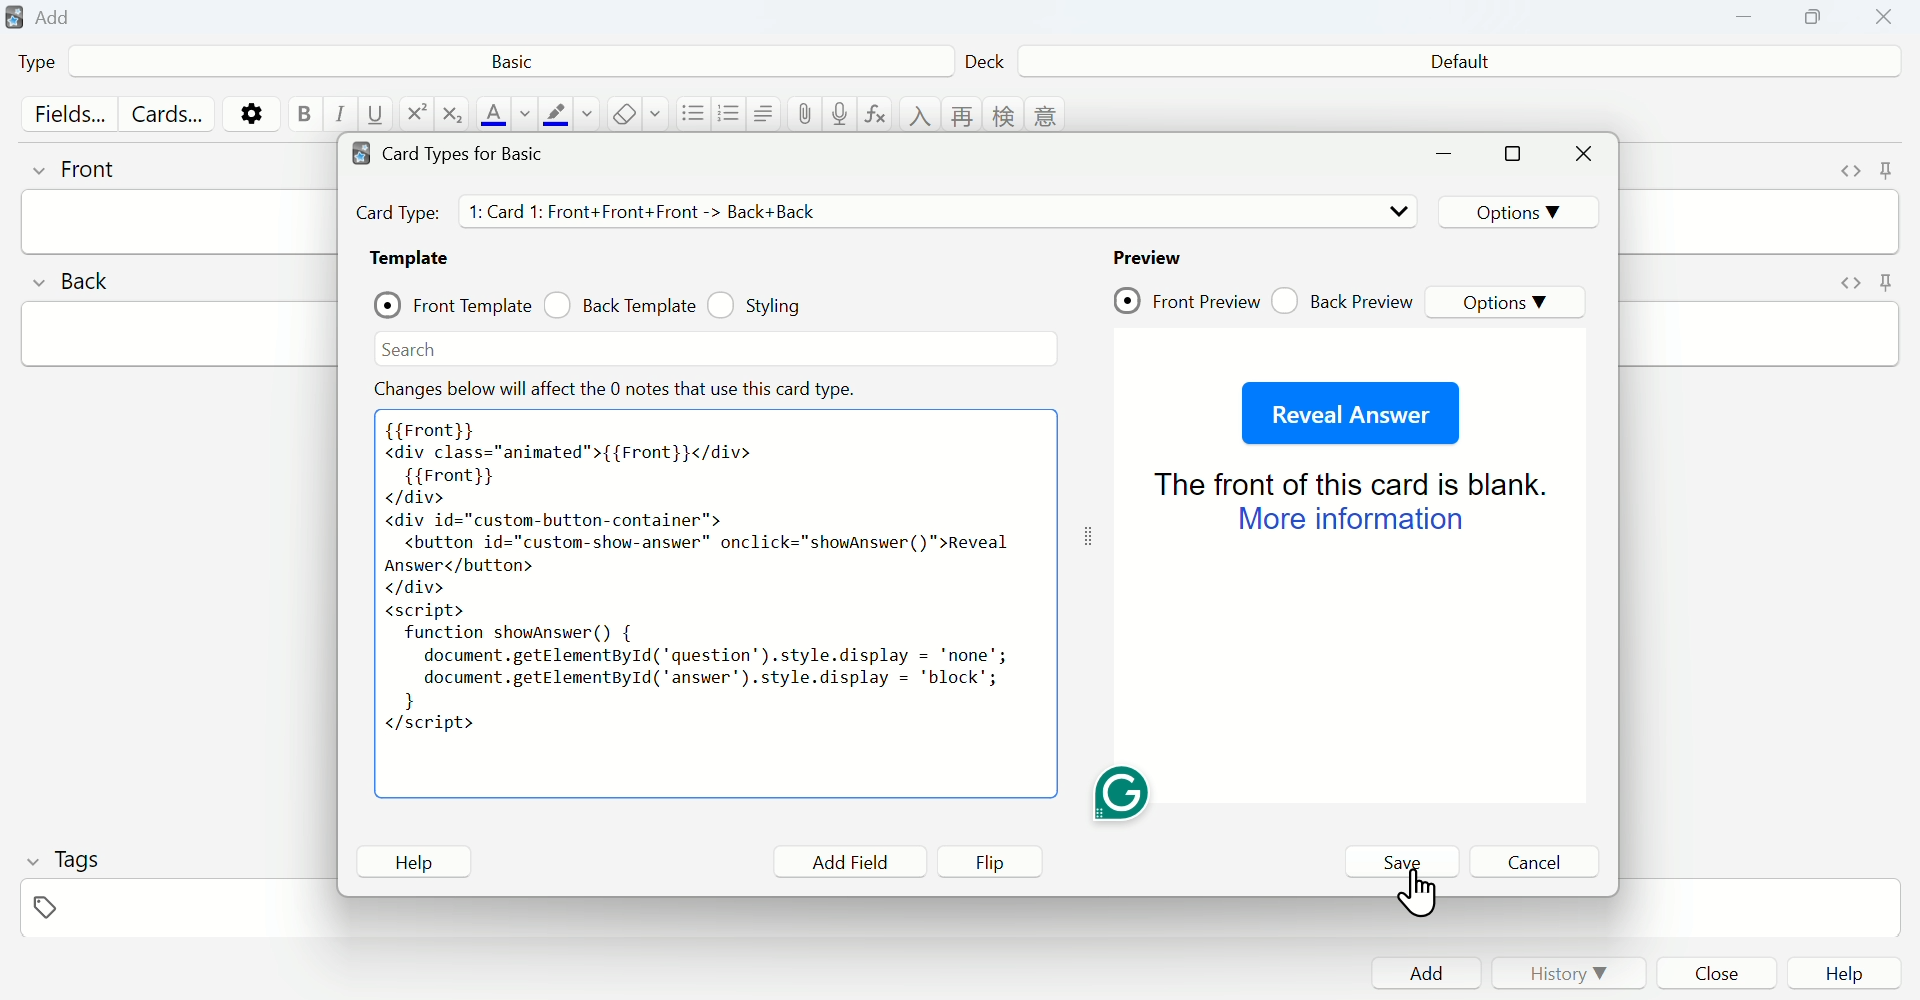 The height and width of the screenshot is (1000, 1920). What do you see at coordinates (1845, 973) in the screenshot?
I see `Help` at bounding box center [1845, 973].